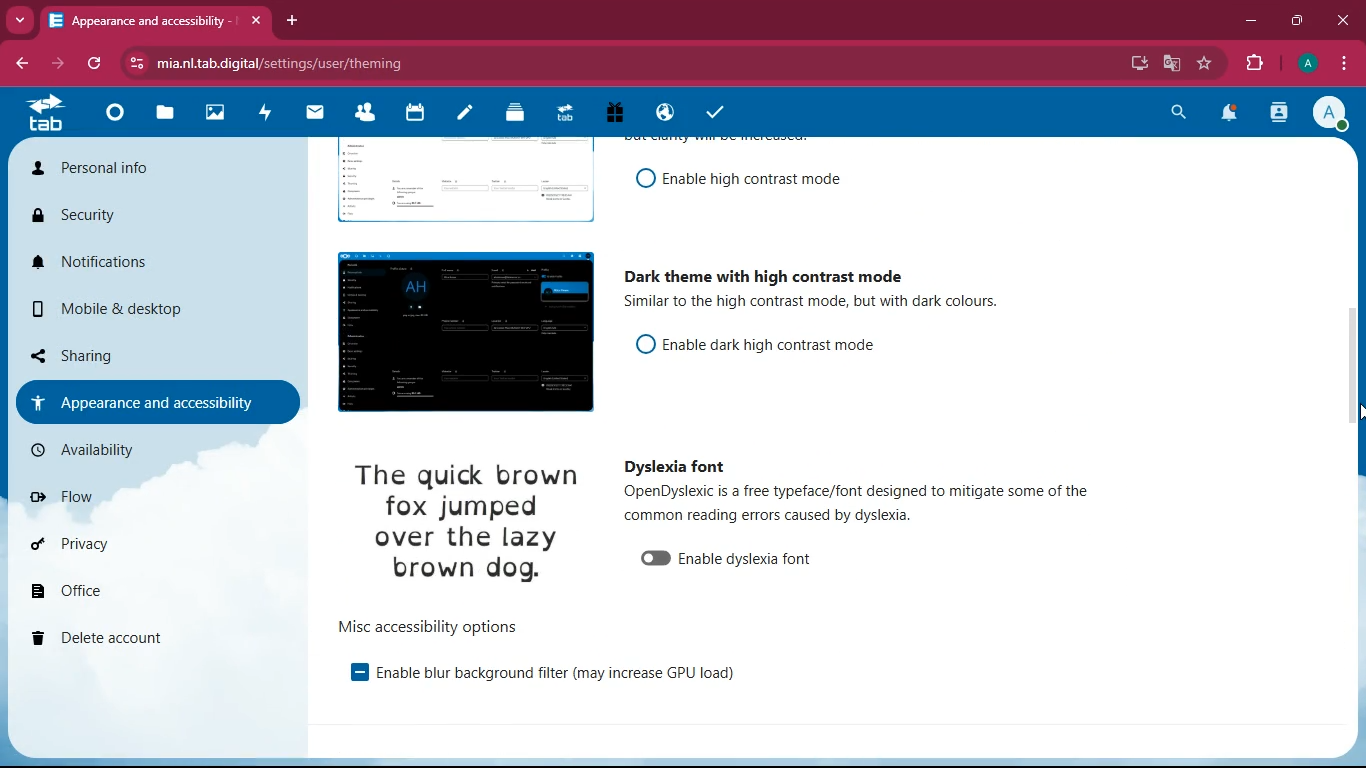 The image size is (1366, 768). Describe the element at coordinates (1170, 63) in the screenshot. I see `google translate` at that location.